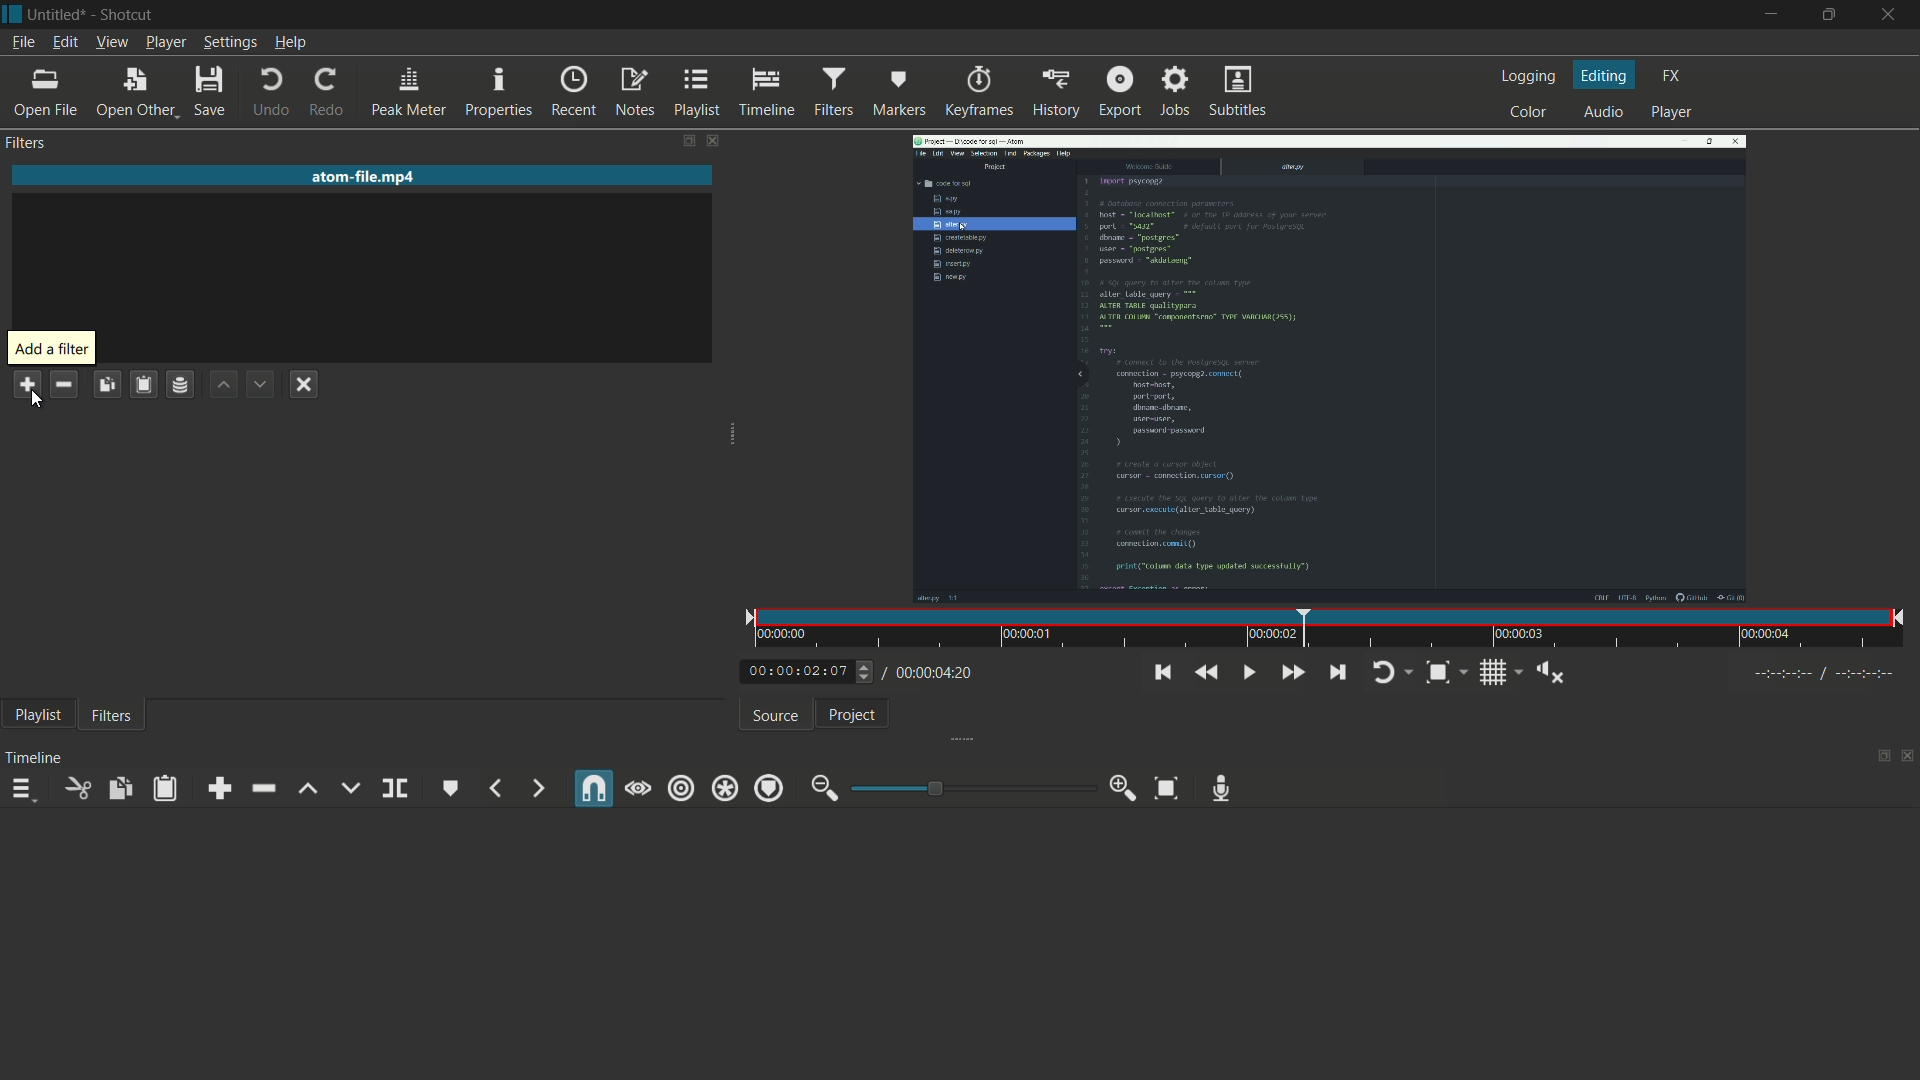 The image size is (1920, 1080). What do you see at coordinates (1167, 788) in the screenshot?
I see `zoom timeline to fit` at bounding box center [1167, 788].